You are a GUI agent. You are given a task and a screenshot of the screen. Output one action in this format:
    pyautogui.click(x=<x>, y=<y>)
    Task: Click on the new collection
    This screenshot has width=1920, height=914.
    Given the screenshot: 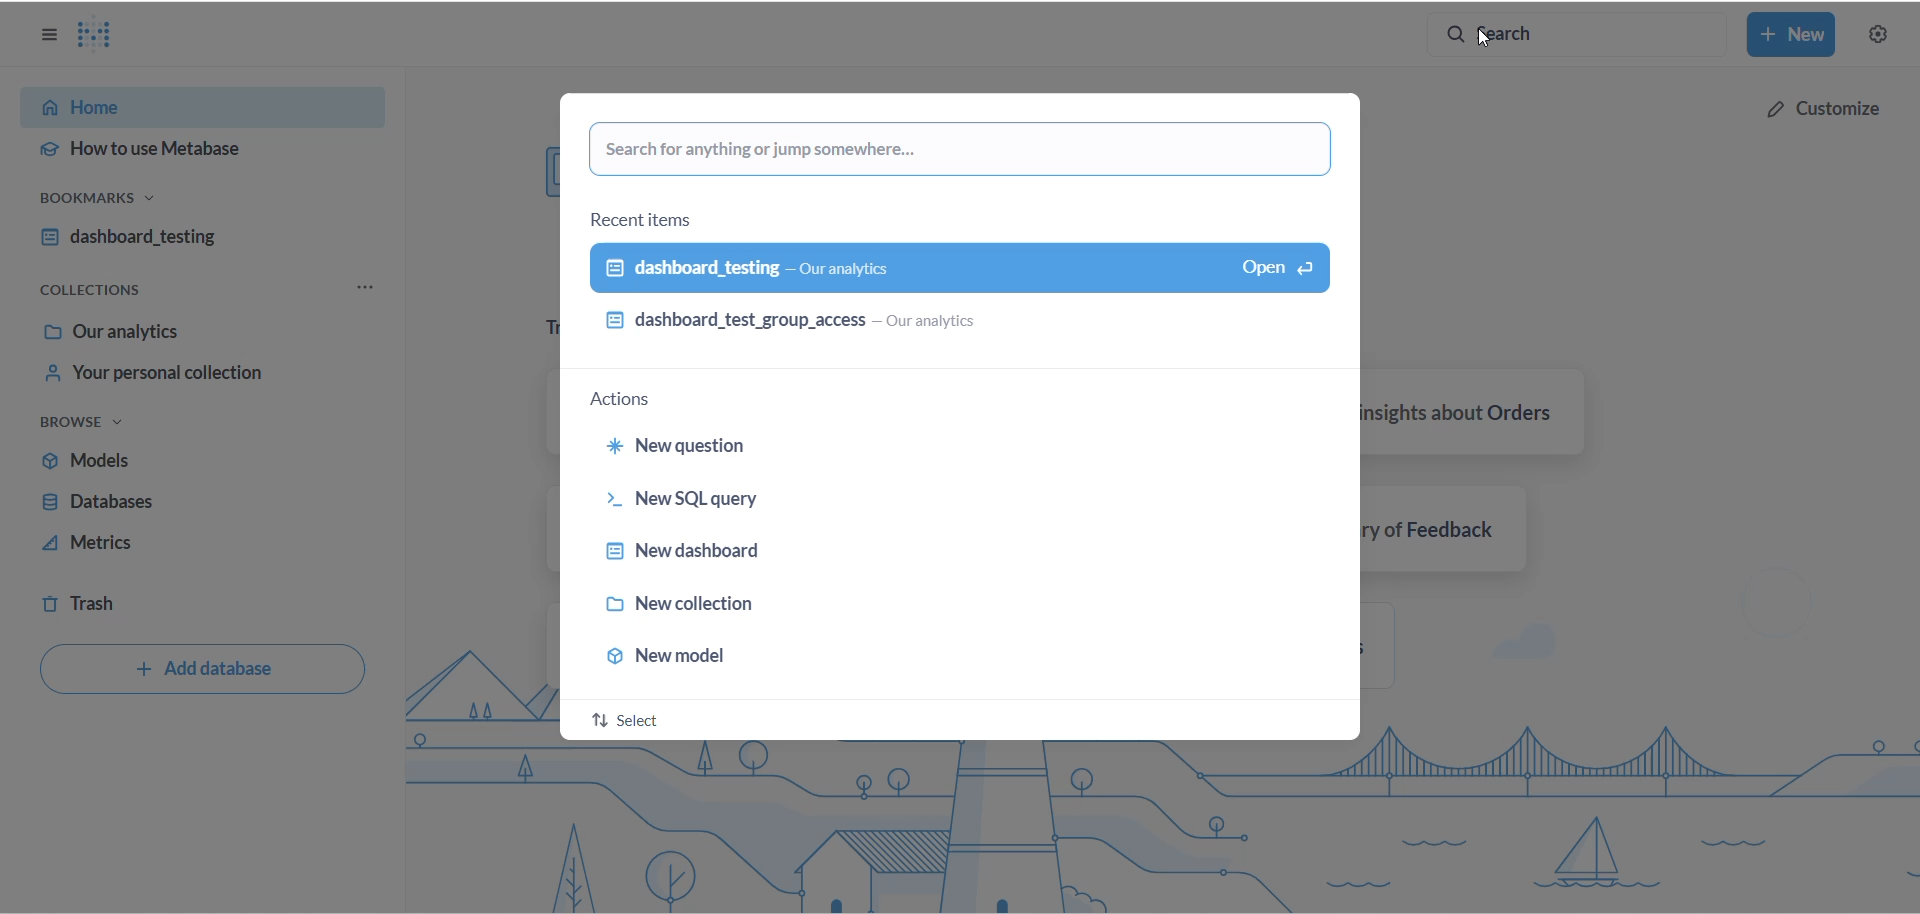 What is the action you would take?
    pyautogui.click(x=704, y=603)
    